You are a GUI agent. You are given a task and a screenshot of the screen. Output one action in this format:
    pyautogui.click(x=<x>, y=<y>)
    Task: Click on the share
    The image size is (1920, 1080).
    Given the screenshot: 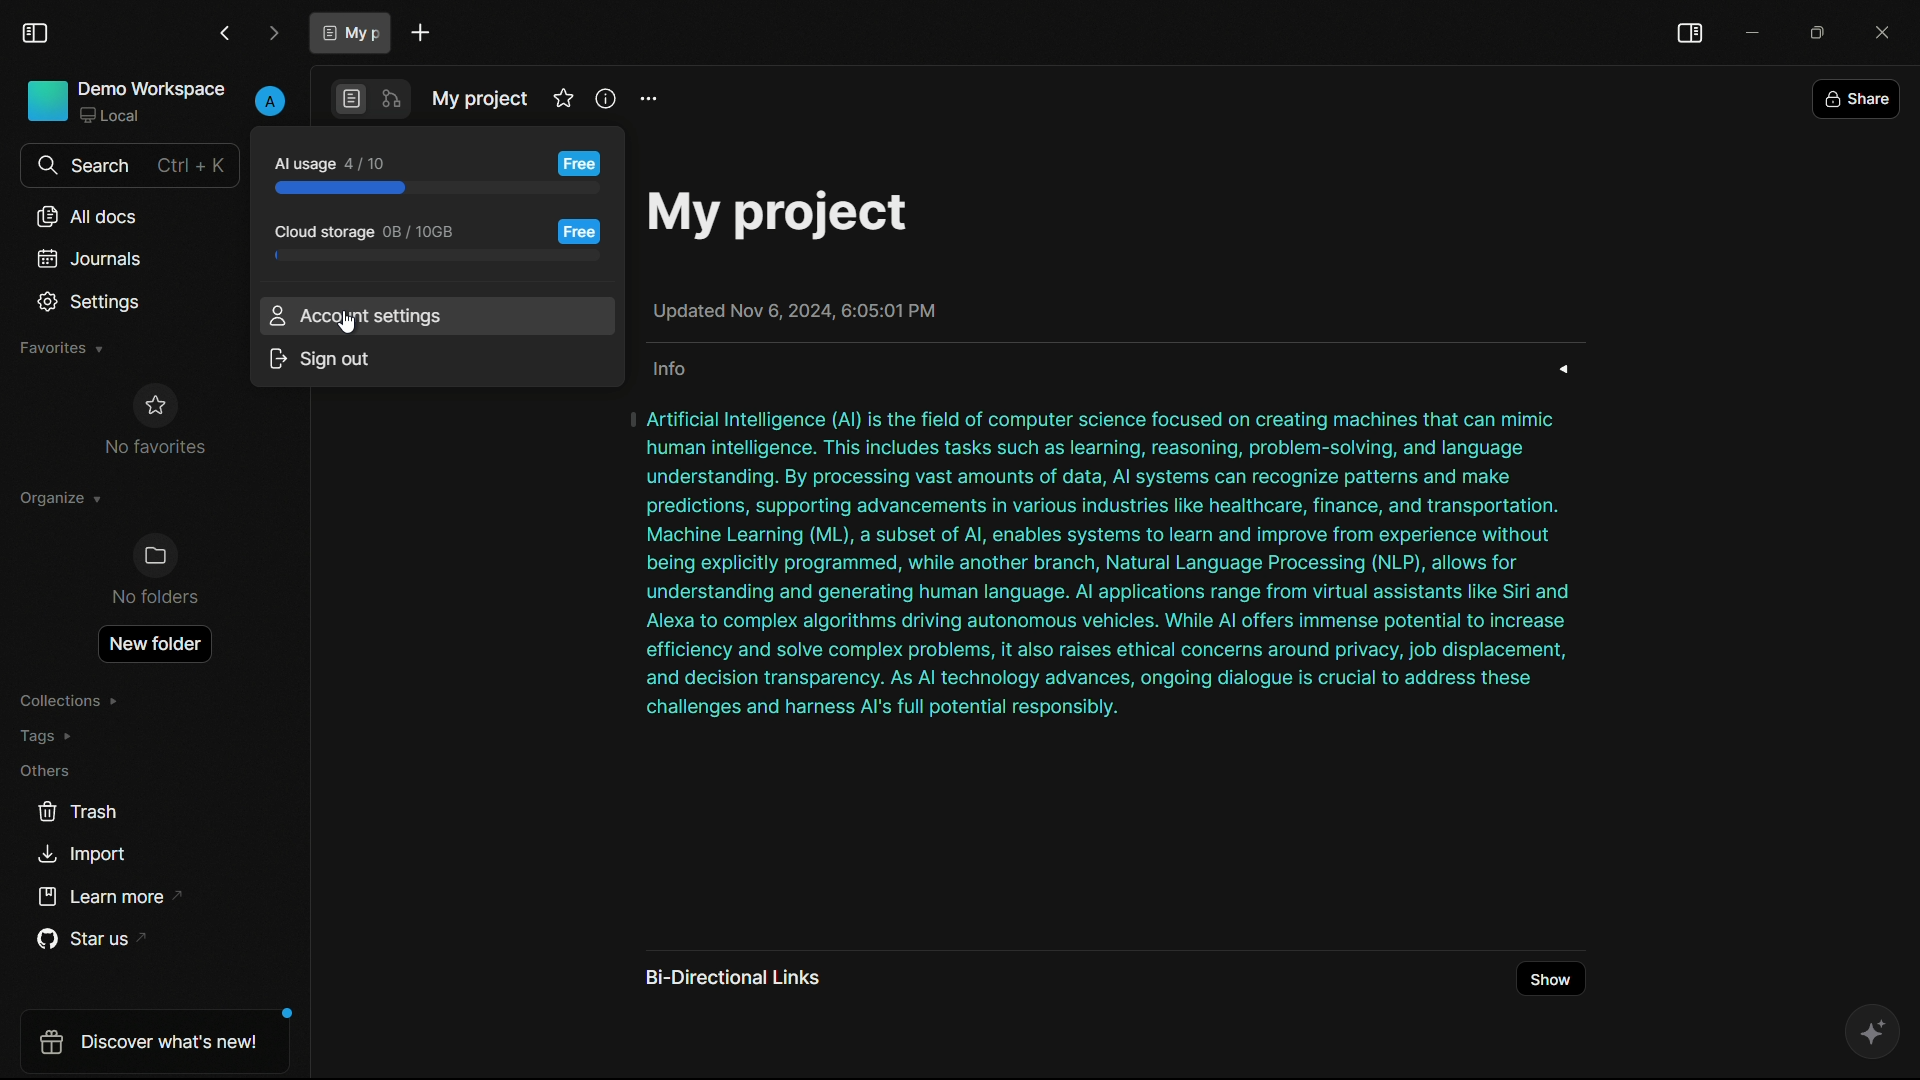 What is the action you would take?
    pyautogui.click(x=1856, y=102)
    